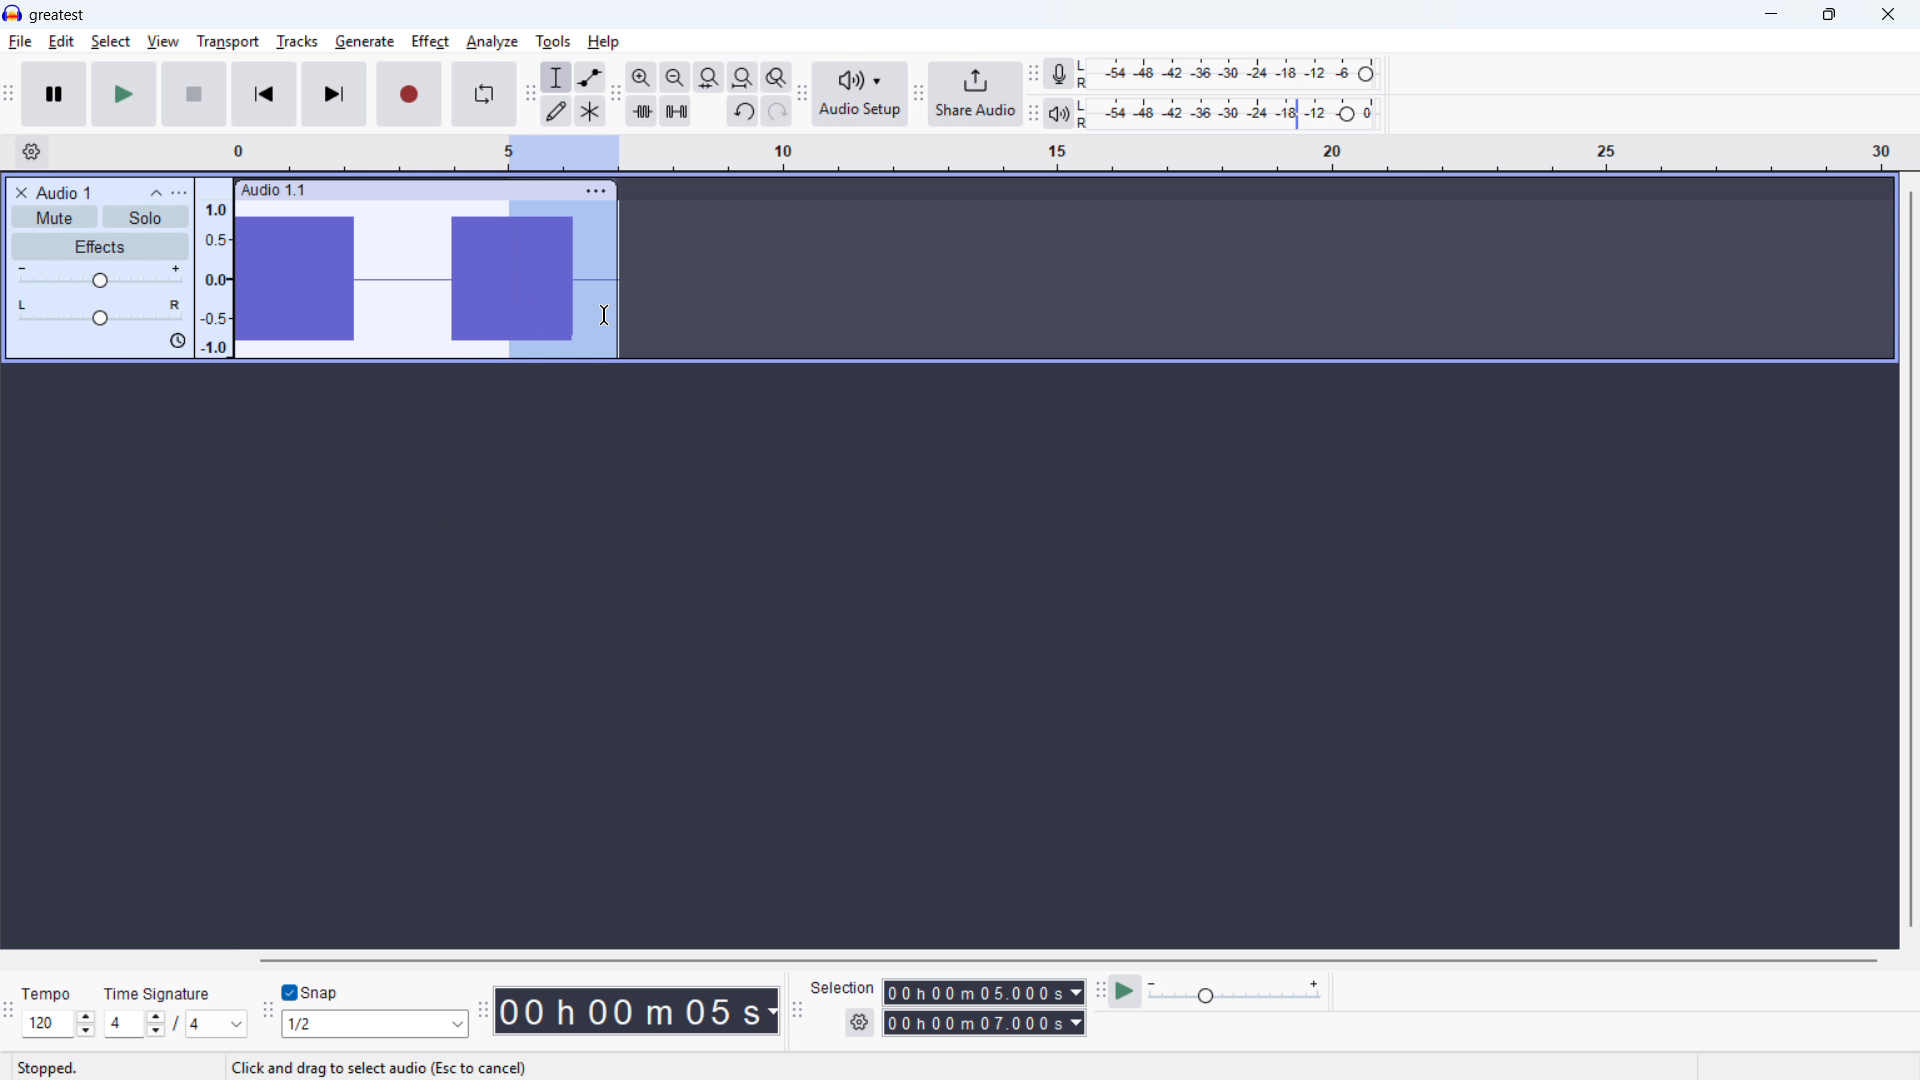 The height and width of the screenshot is (1080, 1920). Describe the element at coordinates (365, 43) in the screenshot. I see `generate` at that location.